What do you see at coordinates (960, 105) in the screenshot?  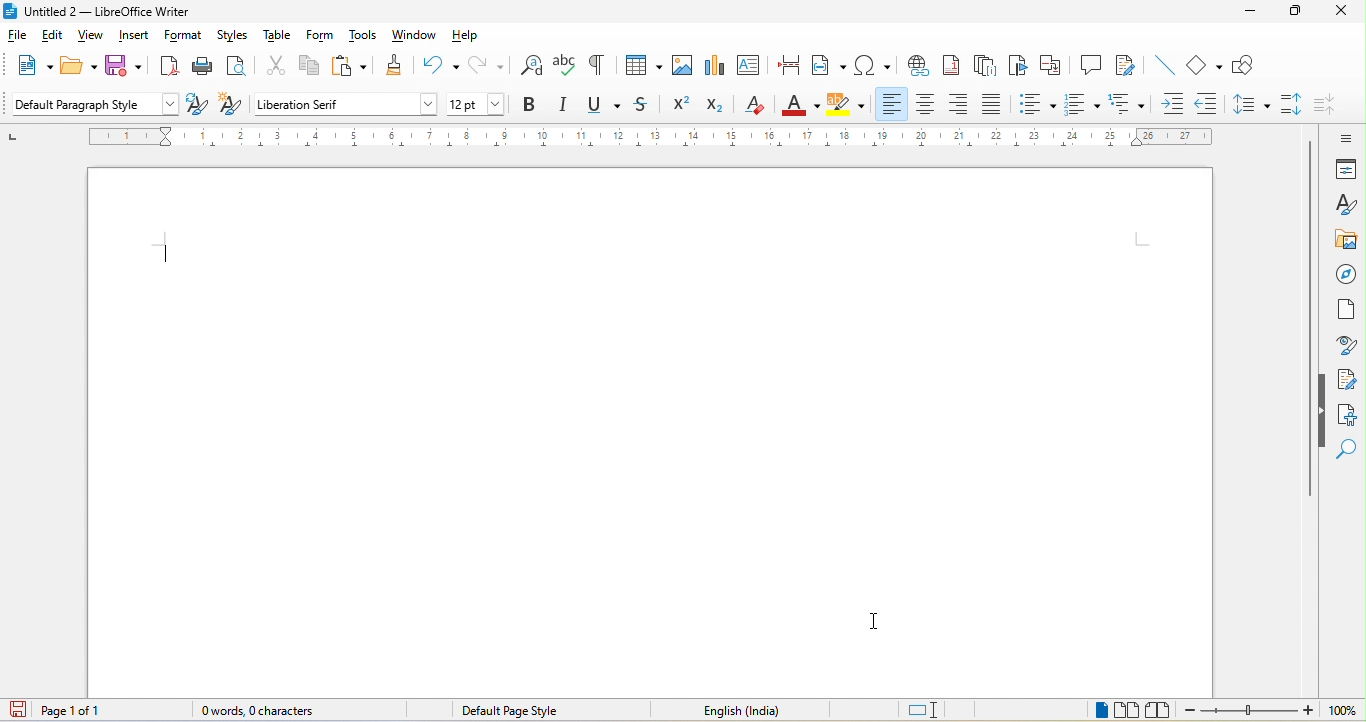 I see `align right` at bounding box center [960, 105].